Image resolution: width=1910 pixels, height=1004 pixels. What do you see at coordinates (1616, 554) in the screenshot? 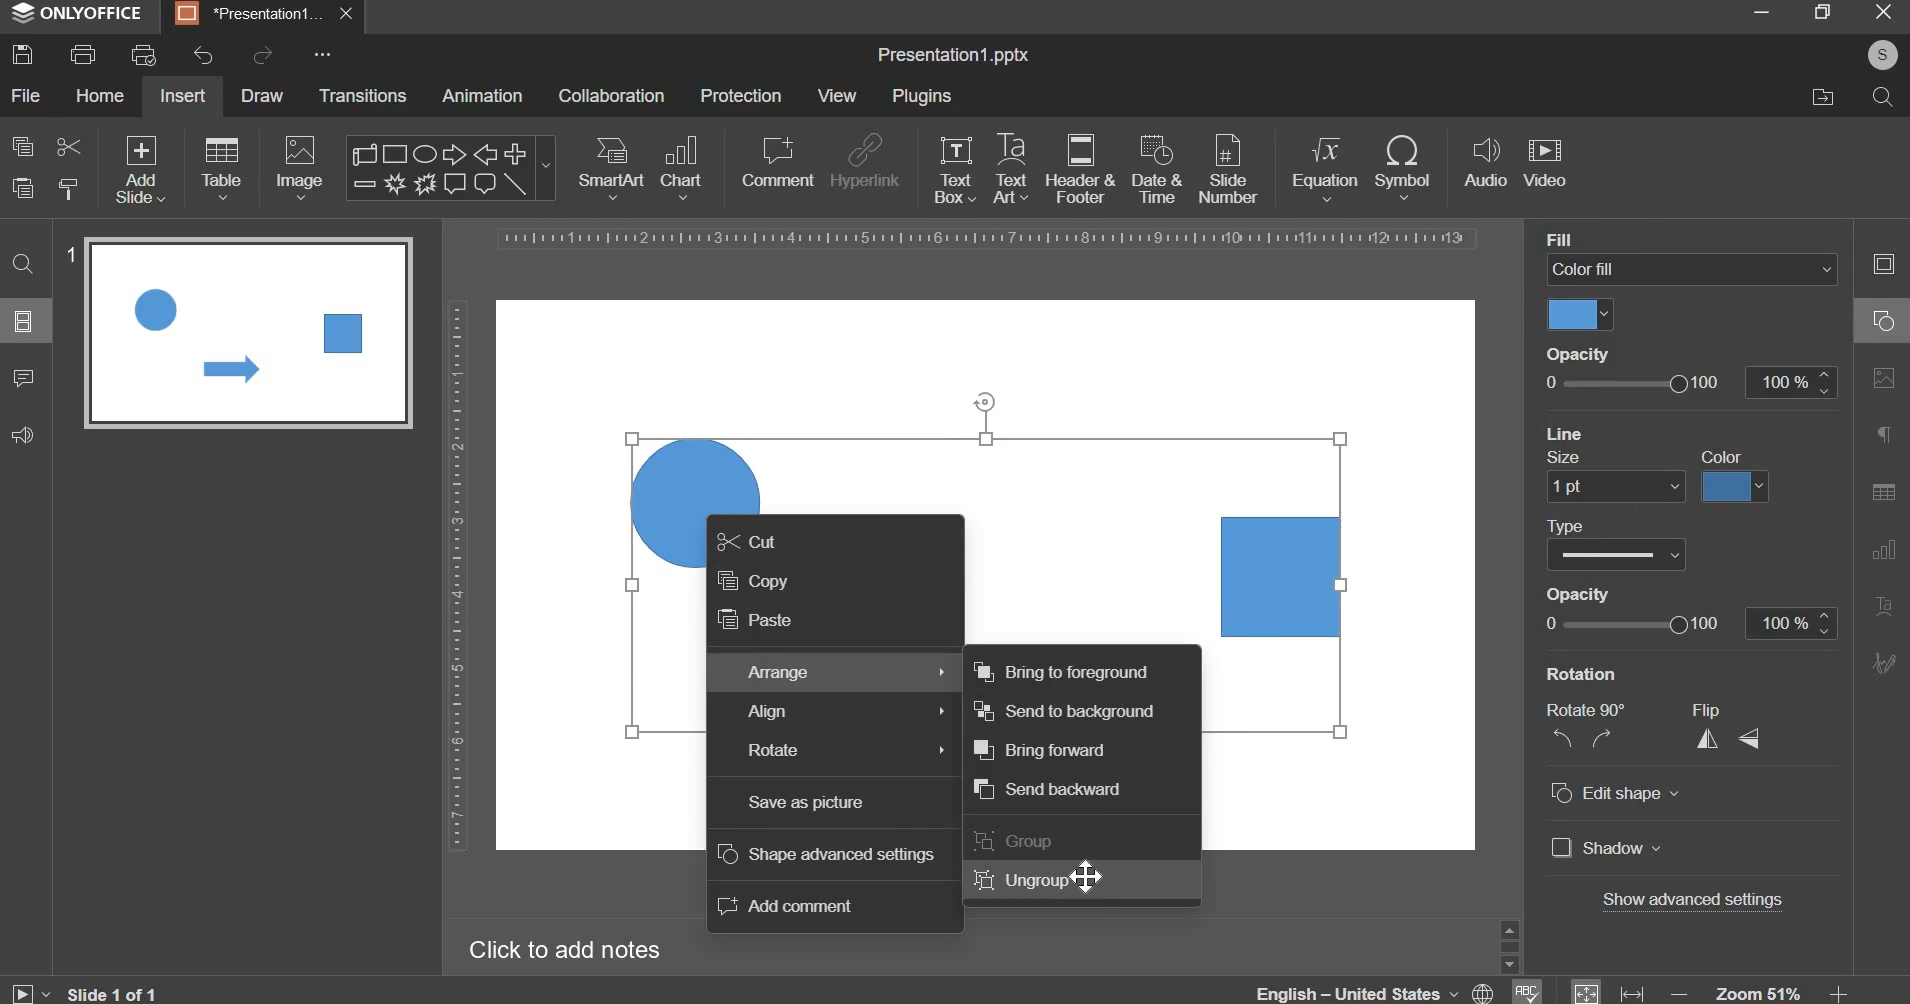
I see `line type` at bounding box center [1616, 554].